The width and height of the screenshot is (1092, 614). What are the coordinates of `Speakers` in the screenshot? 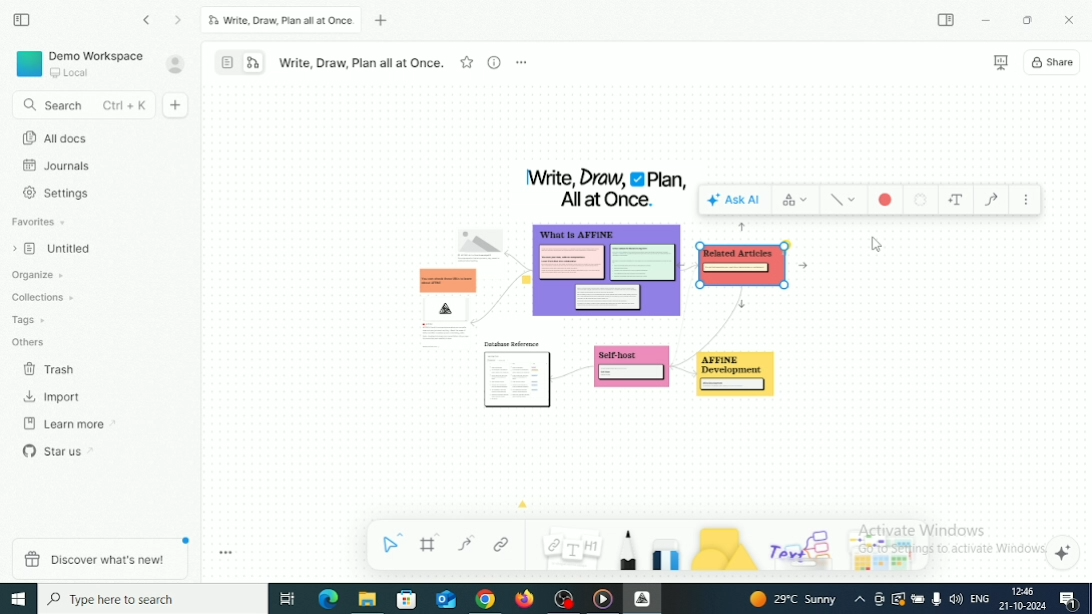 It's located at (956, 598).